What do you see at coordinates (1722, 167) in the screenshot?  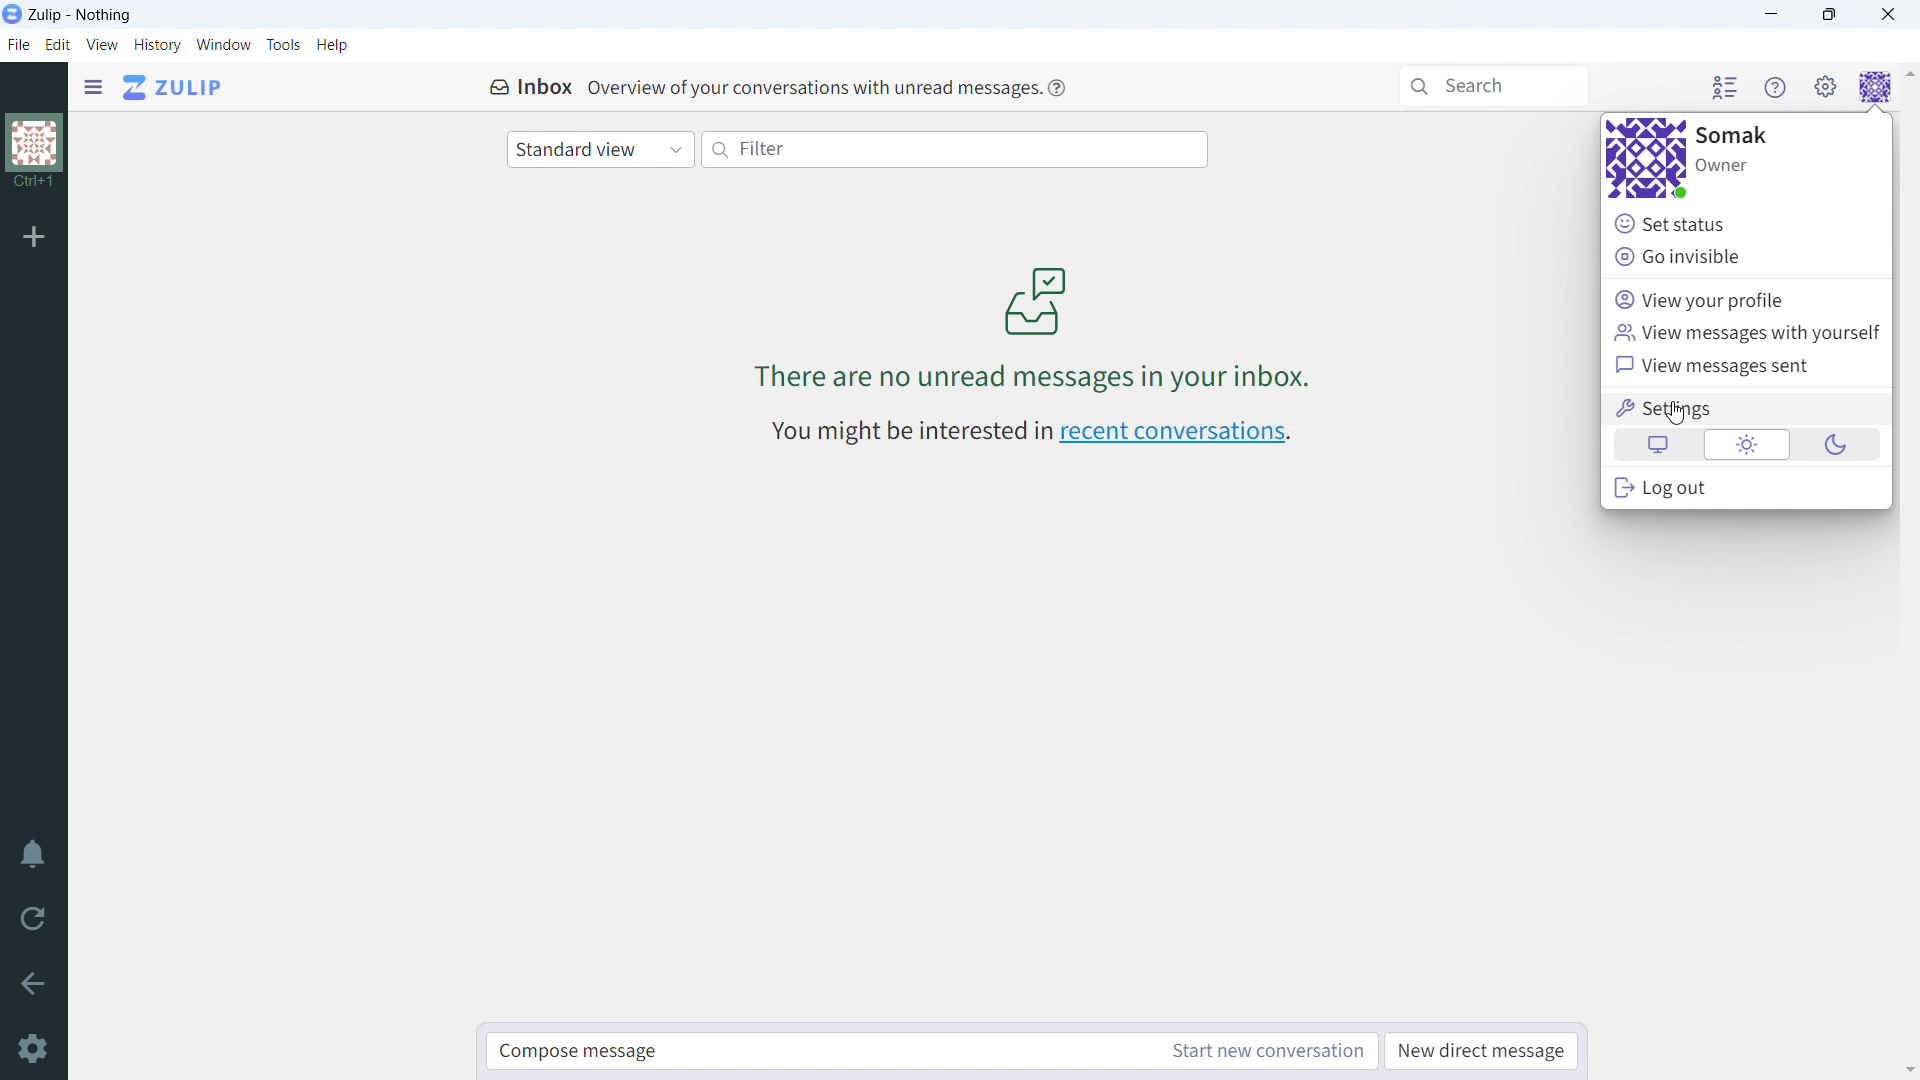 I see `designation` at bounding box center [1722, 167].